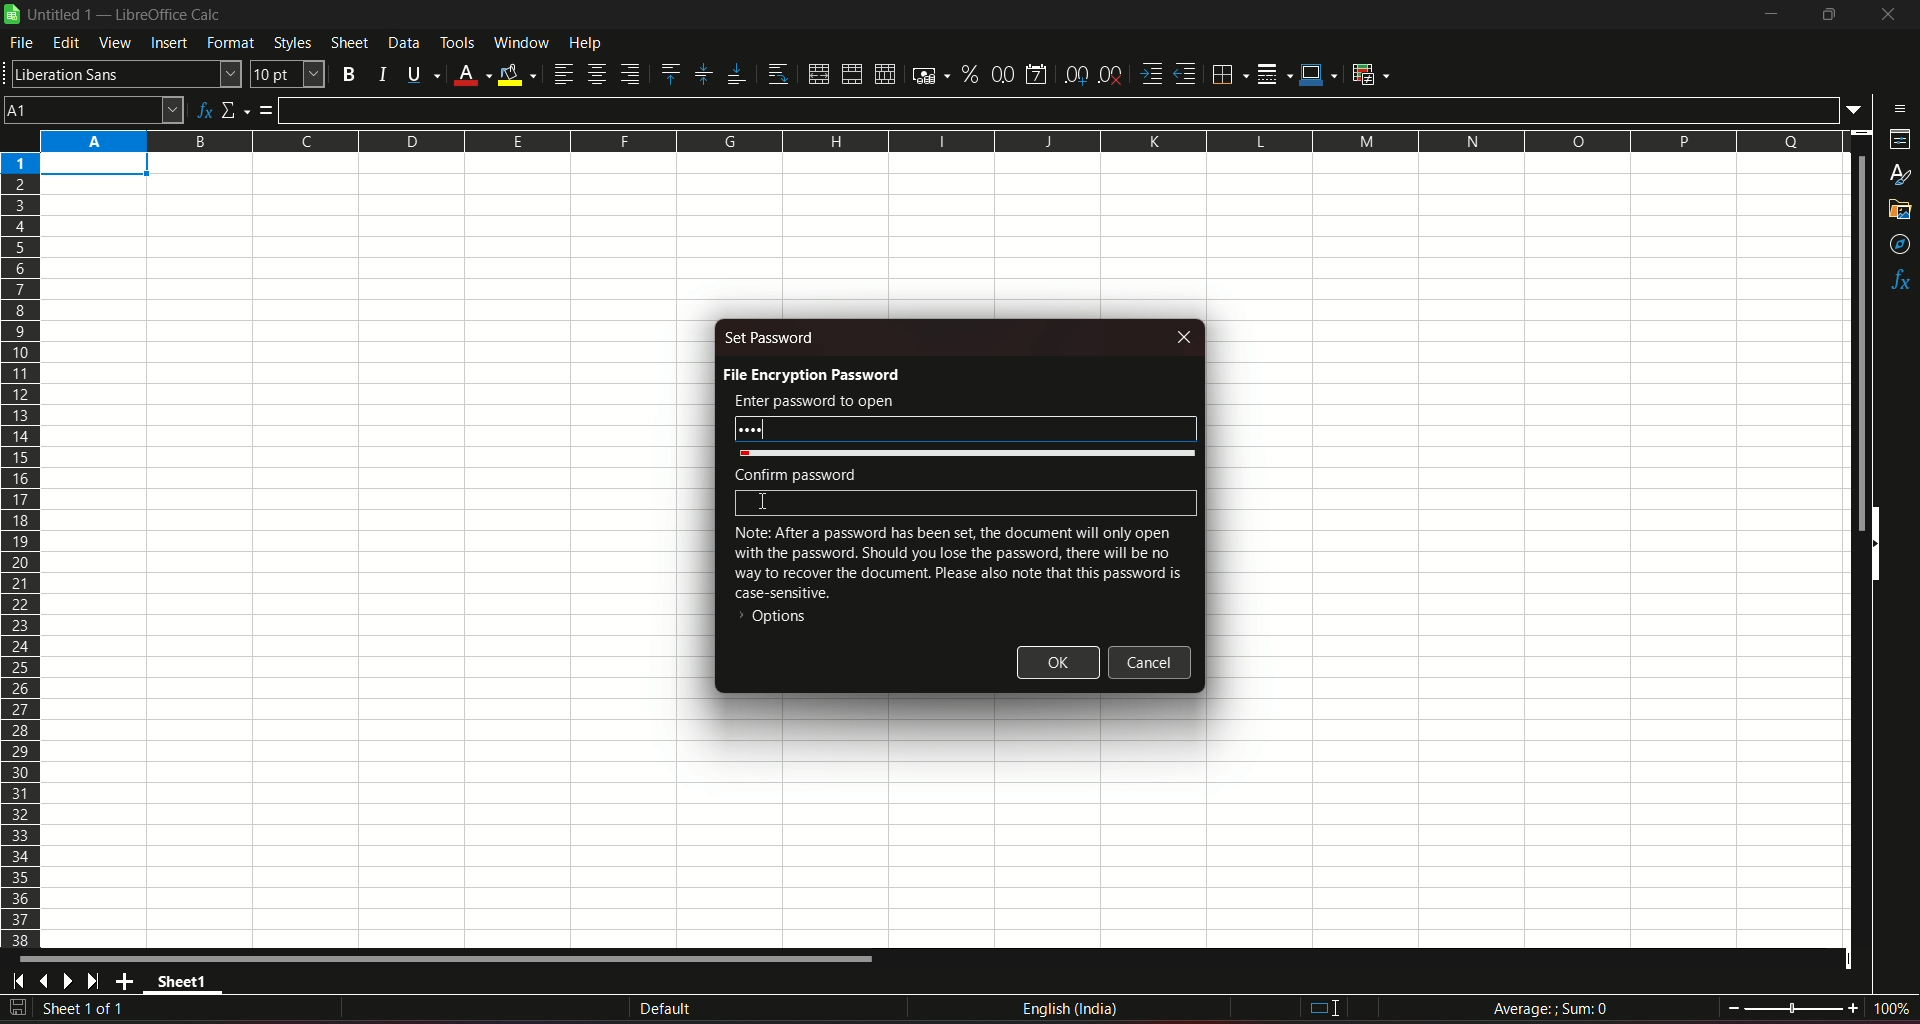 The image size is (1920, 1024). I want to click on conditional, so click(1376, 75).